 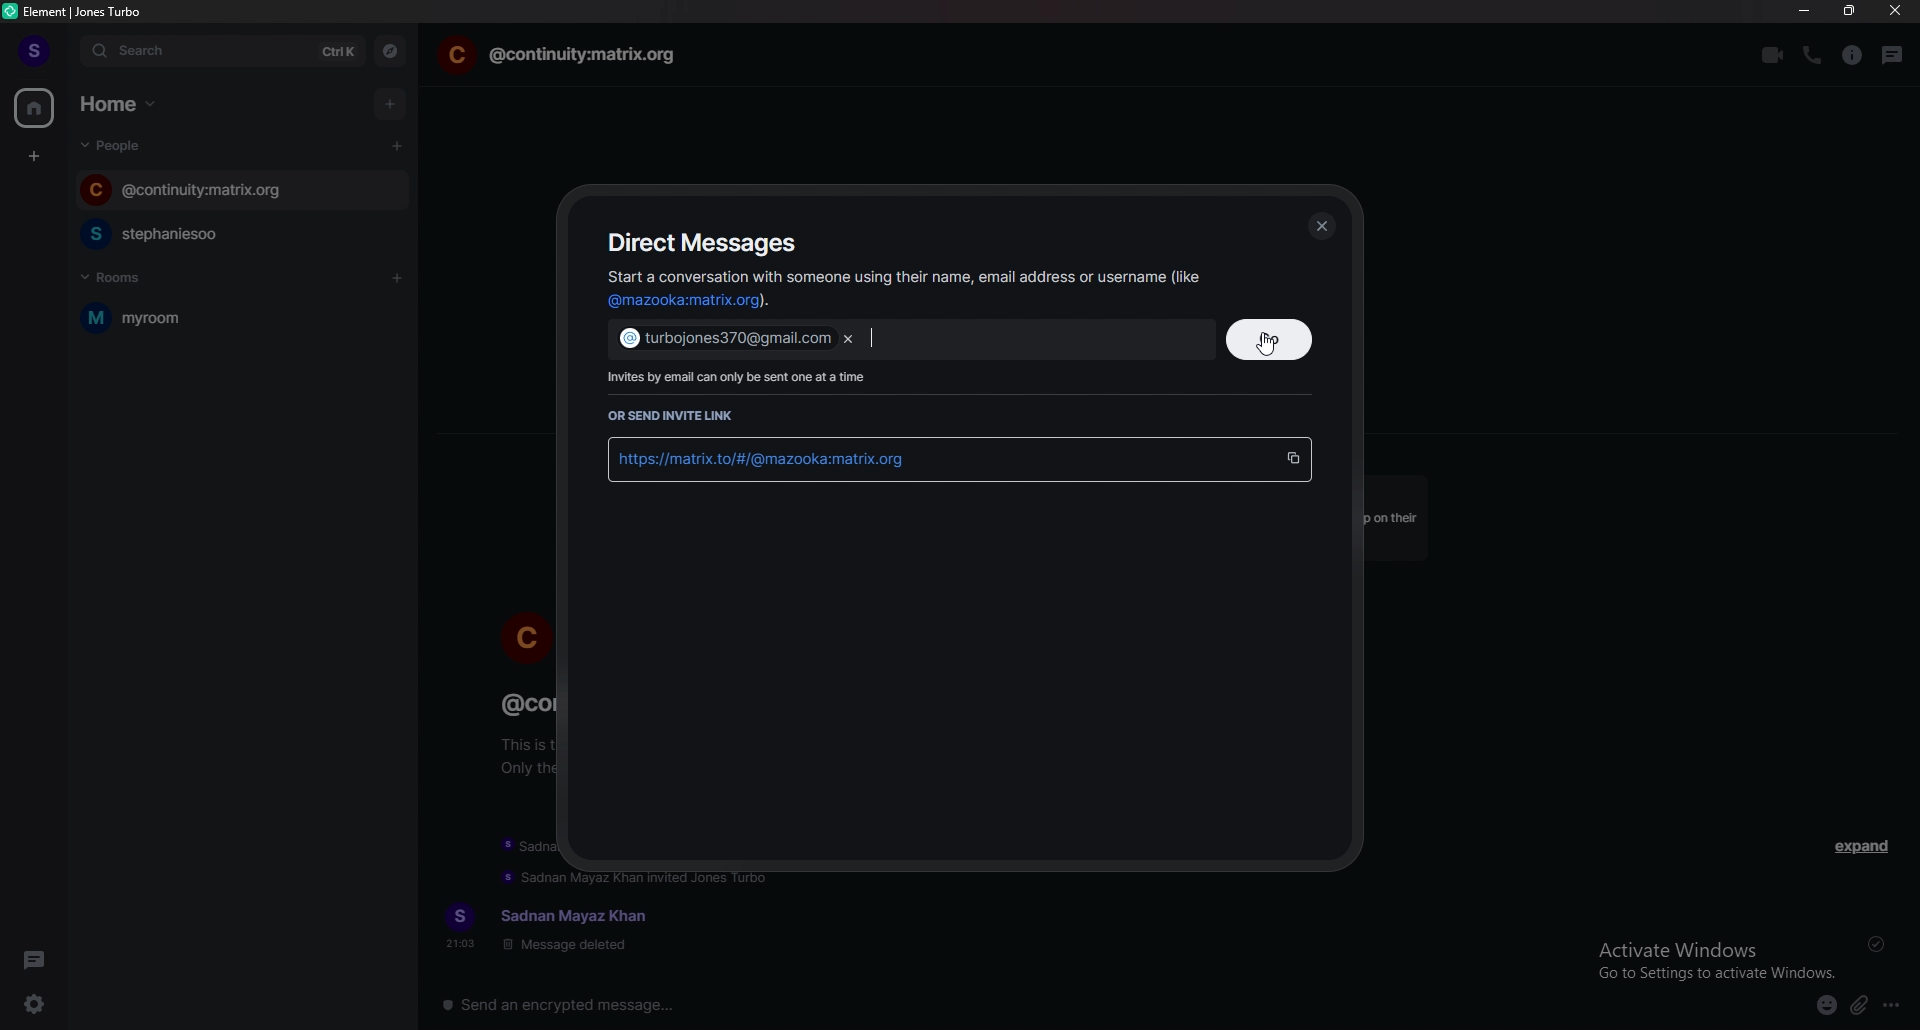 I want to click on message input, so click(x=860, y=1004).